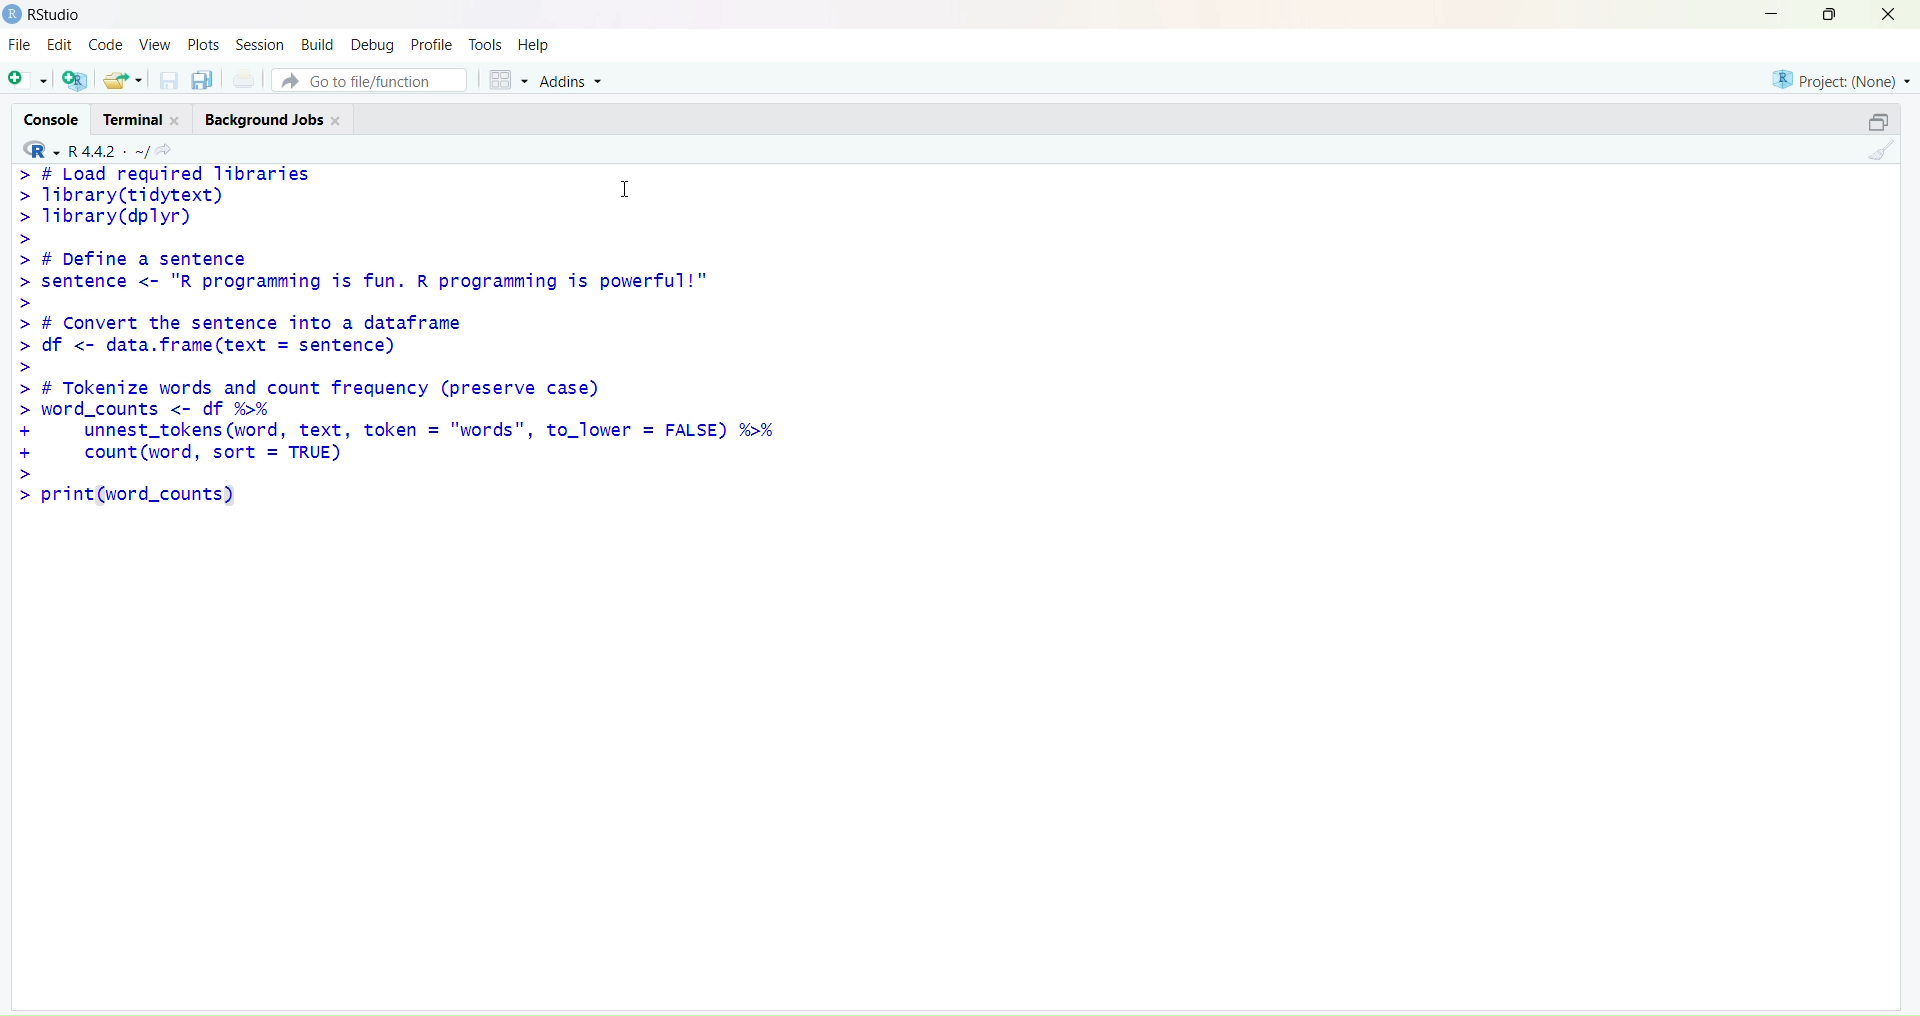 The height and width of the screenshot is (1016, 1920). What do you see at coordinates (1881, 121) in the screenshot?
I see `collapse` at bounding box center [1881, 121].